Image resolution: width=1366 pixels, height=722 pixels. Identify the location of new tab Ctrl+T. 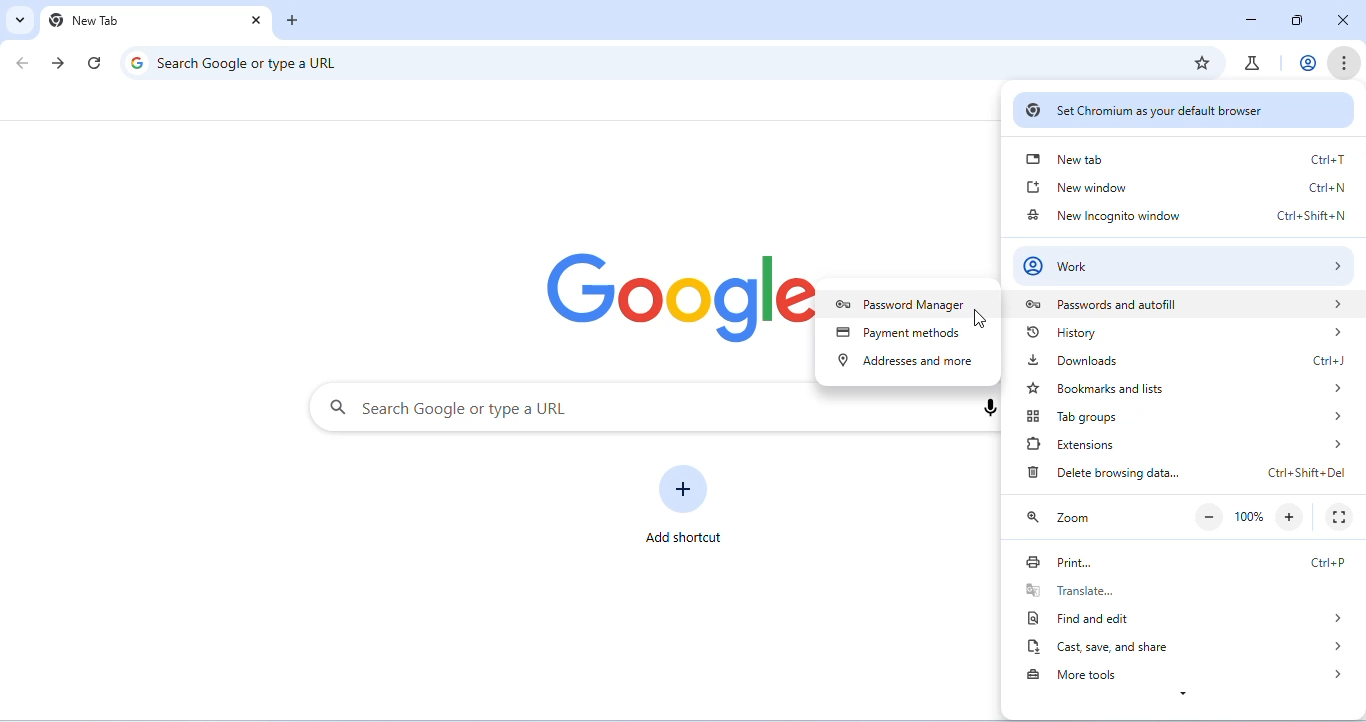
(1184, 158).